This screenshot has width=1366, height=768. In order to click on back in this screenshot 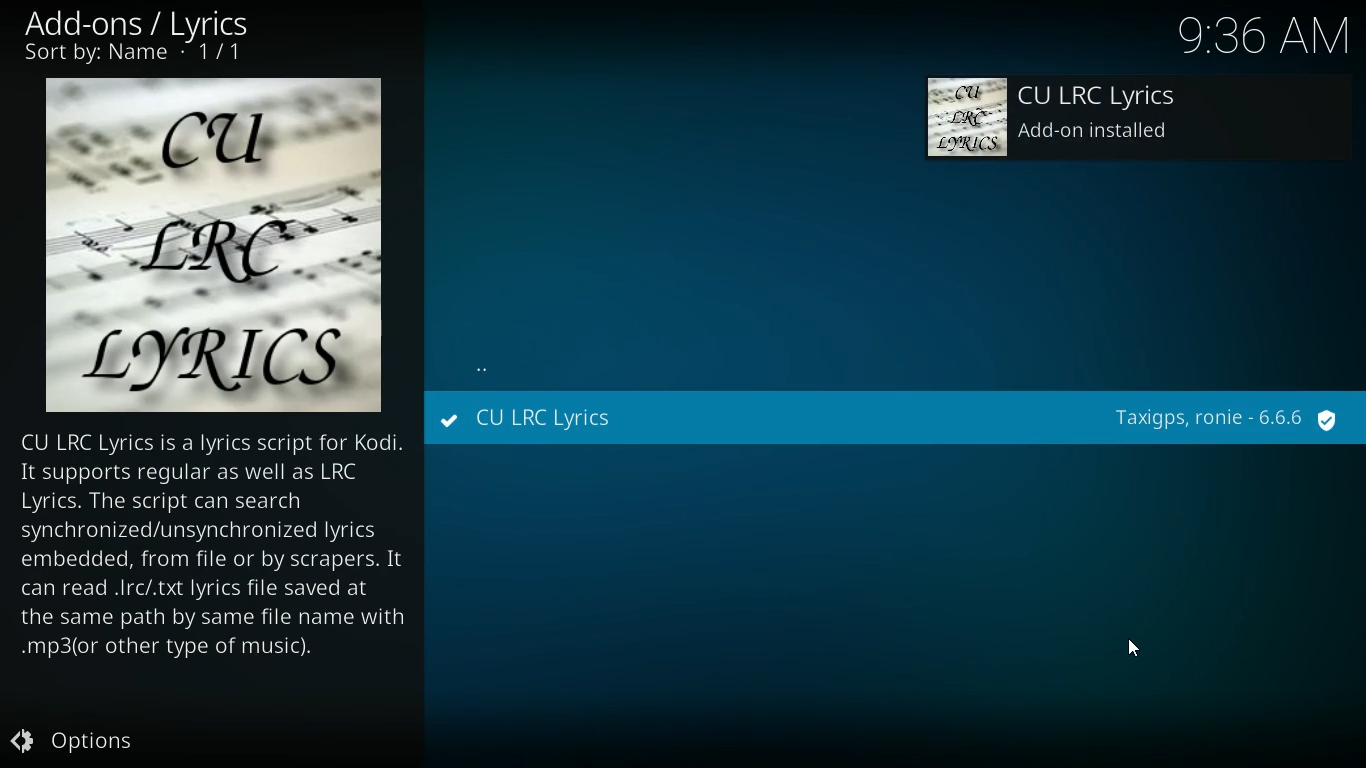, I will do `click(486, 372)`.